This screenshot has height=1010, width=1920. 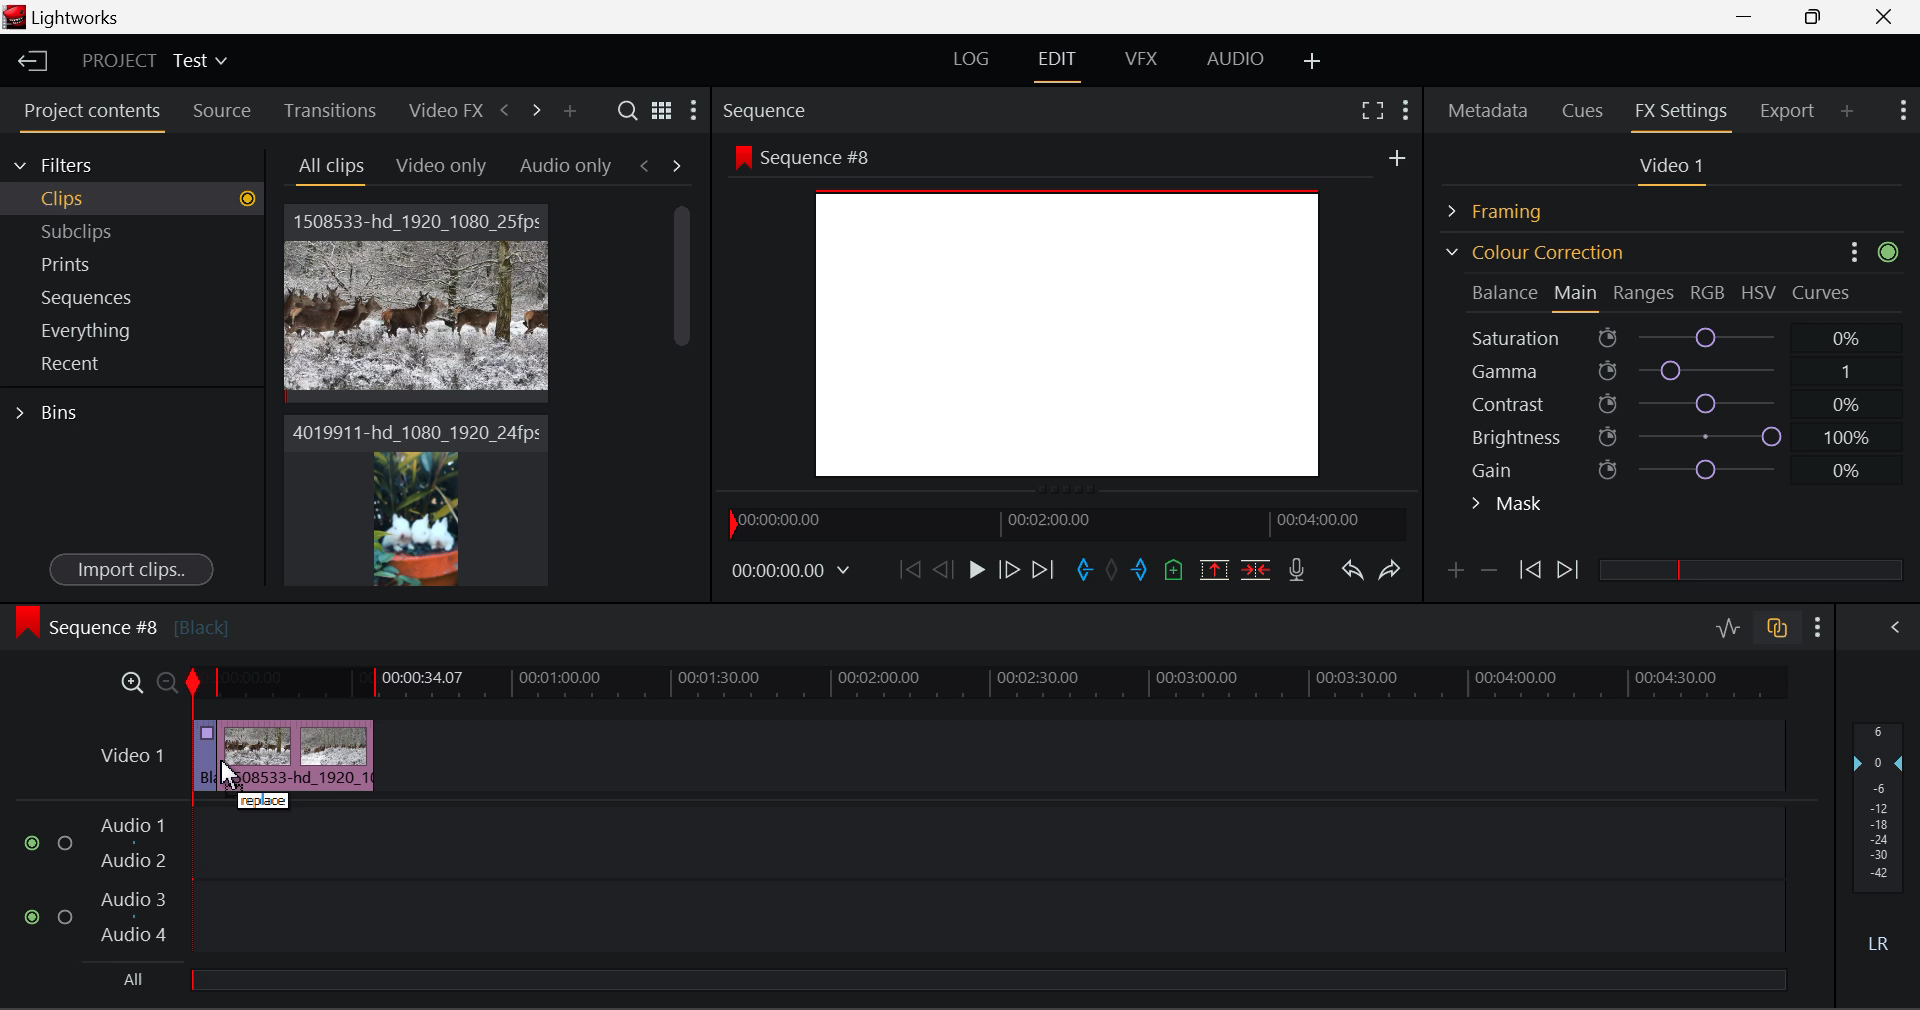 I want to click on LOG Layout, so click(x=970, y=58).